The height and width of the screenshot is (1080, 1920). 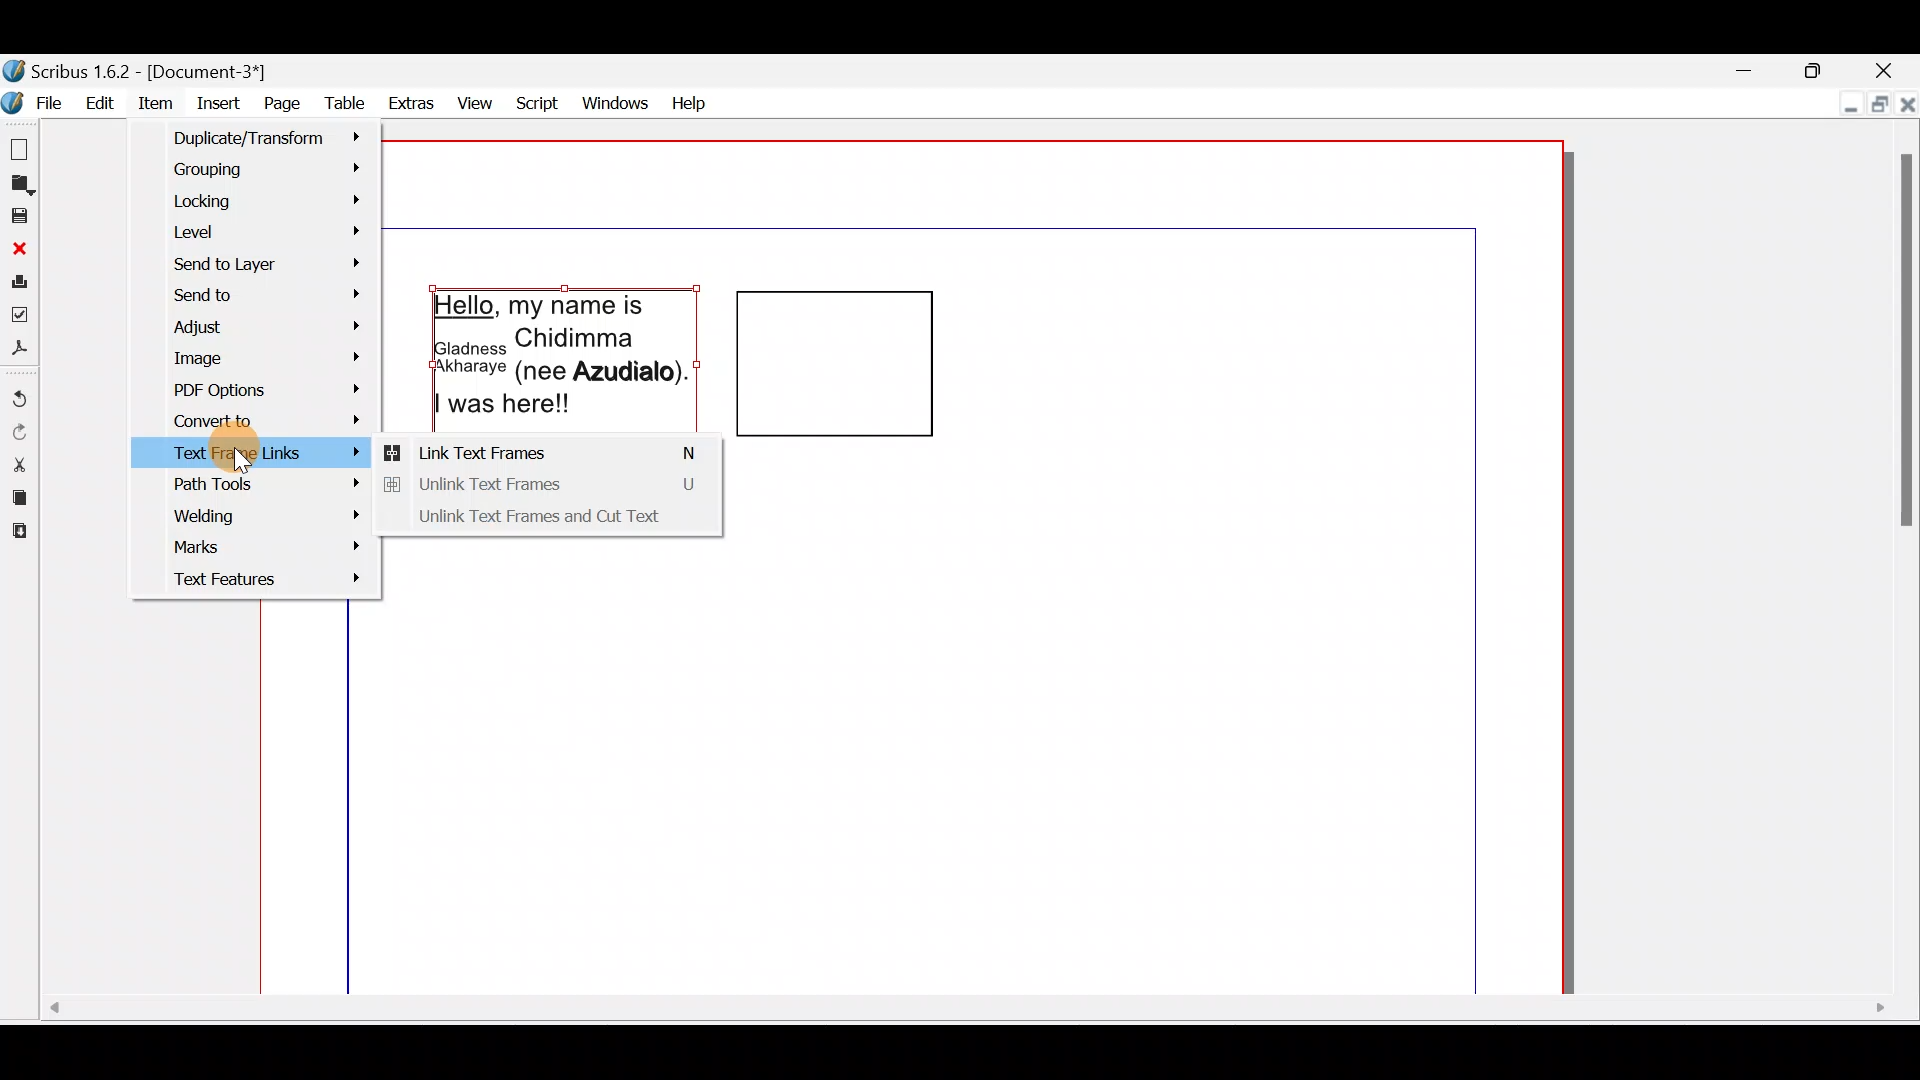 What do you see at coordinates (151, 71) in the screenshot?
I see `Document name` at bounding box center [151, 71].